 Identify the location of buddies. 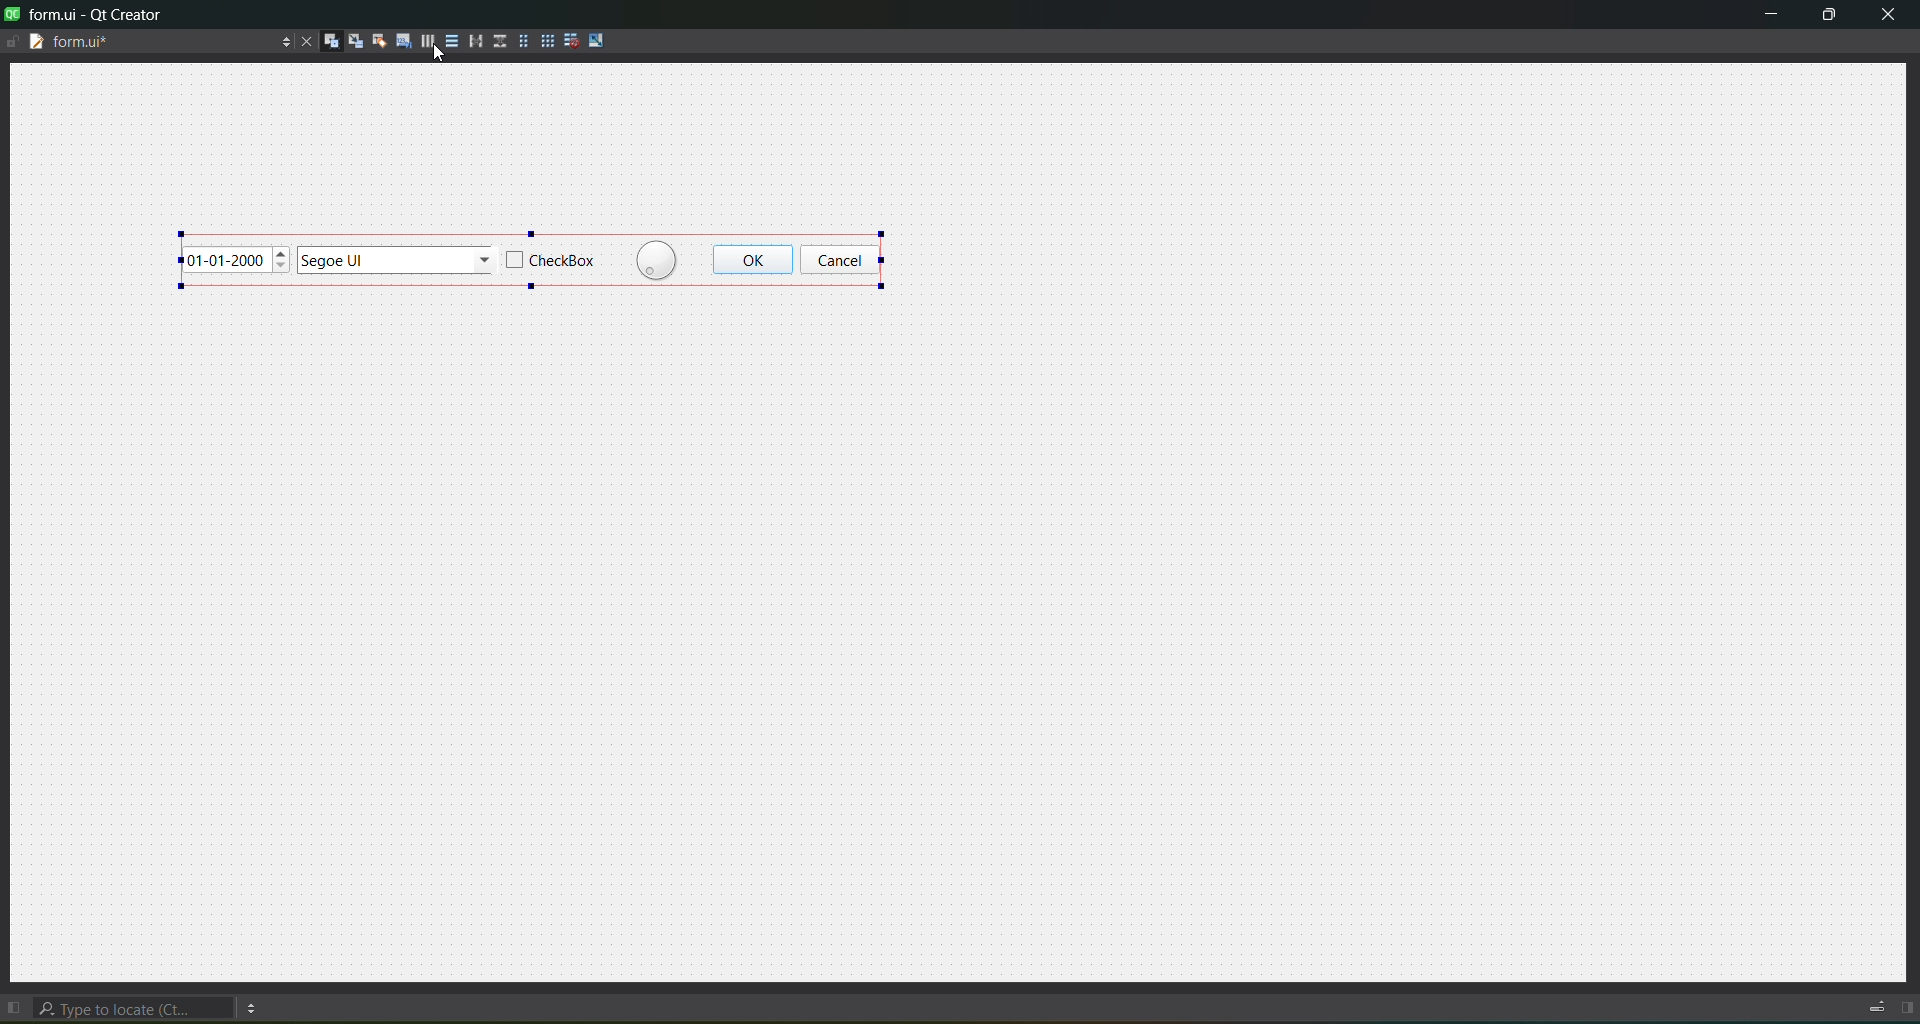
(375, 41).